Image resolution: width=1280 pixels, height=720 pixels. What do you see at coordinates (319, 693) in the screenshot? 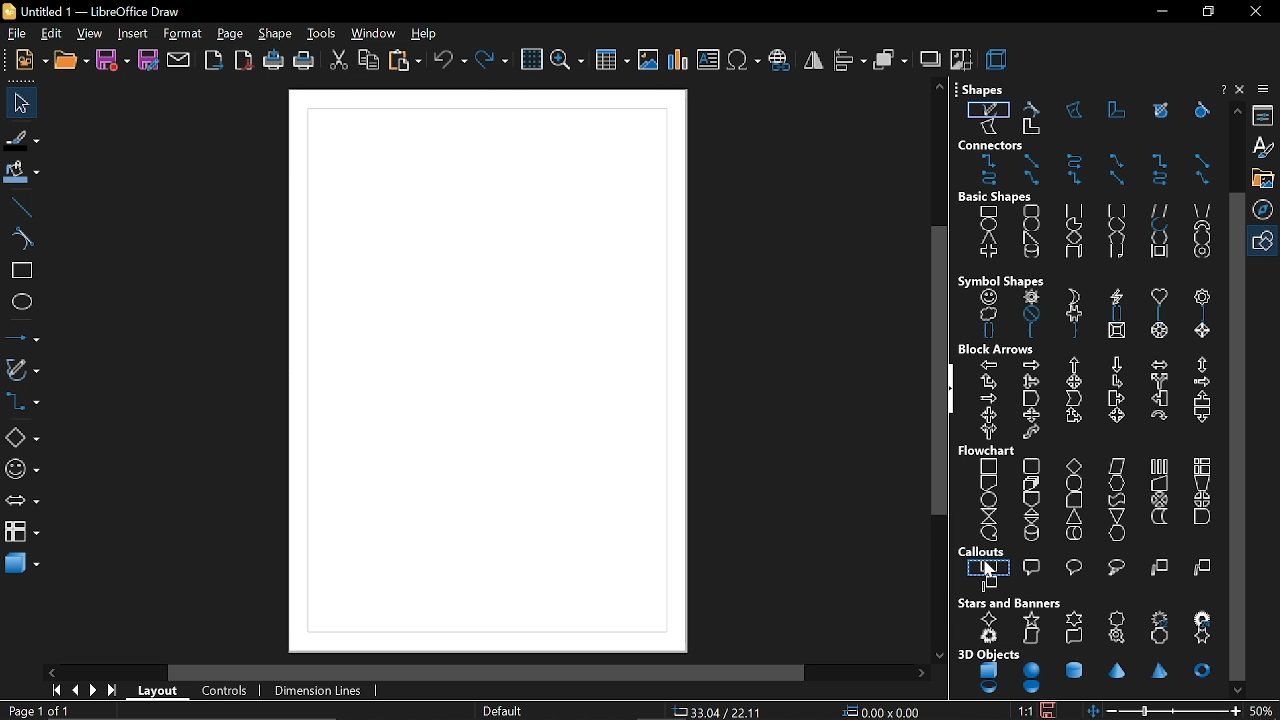
I see `dimension lines` at bounding box center [319, 693].